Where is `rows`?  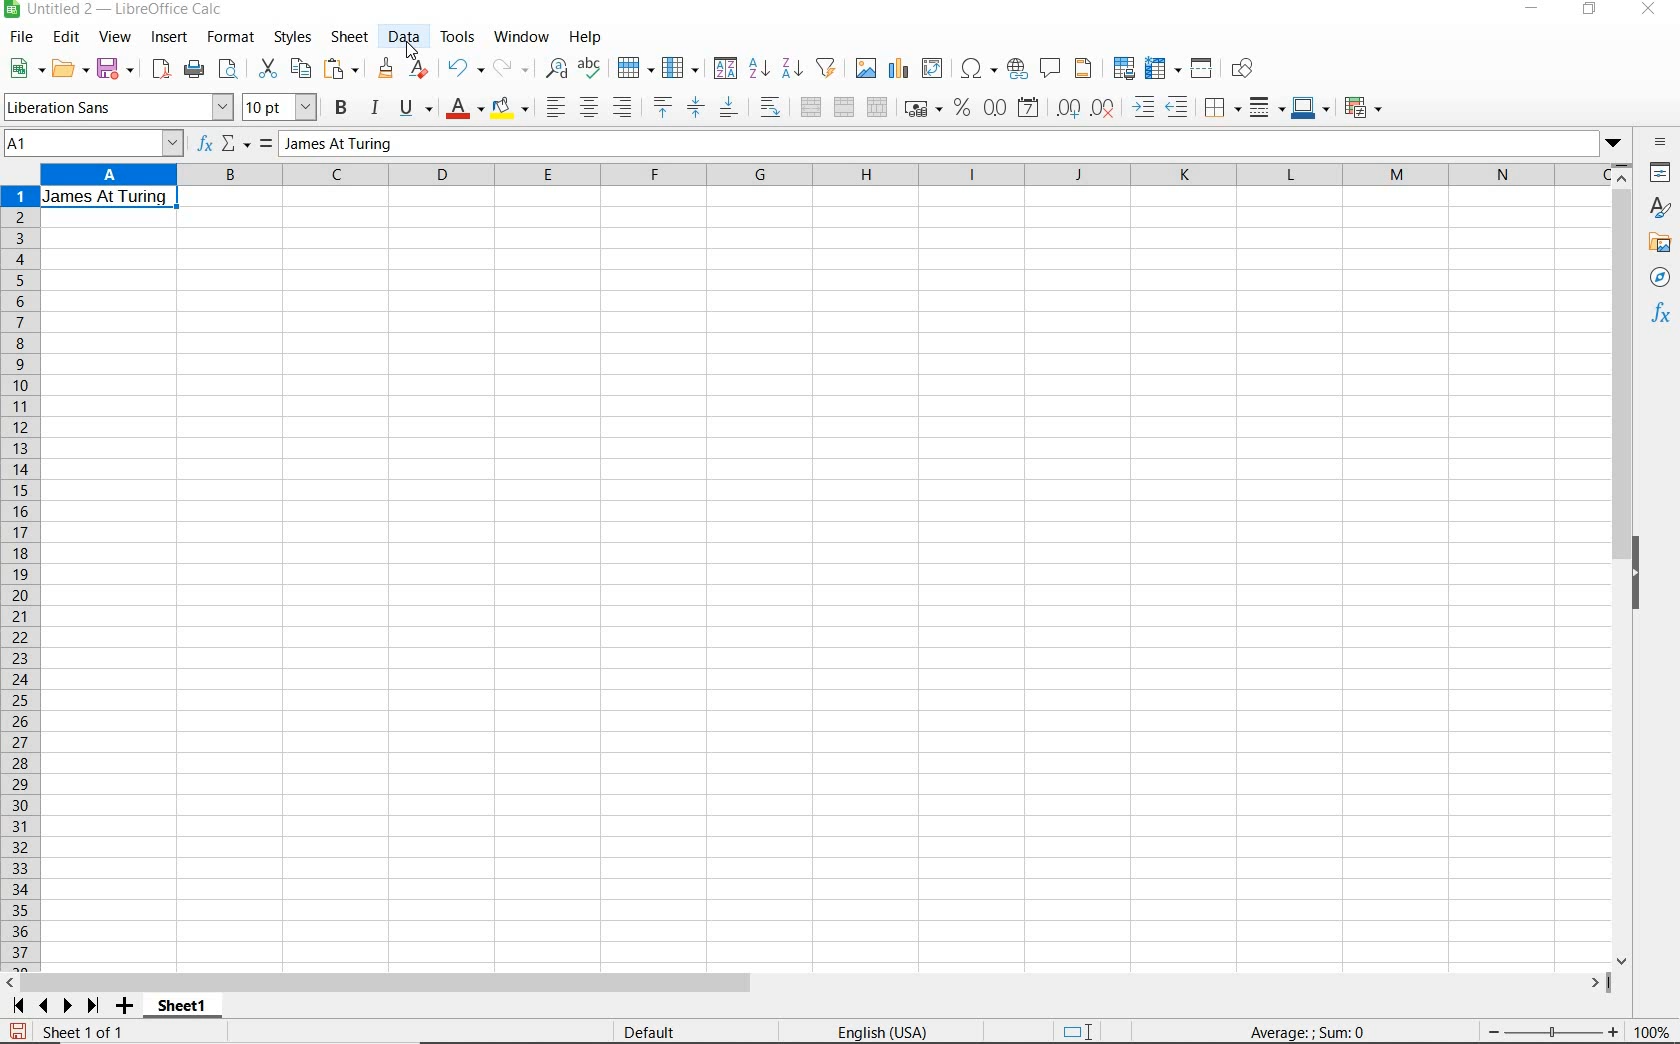 rows is located at coordinates (18, 579).